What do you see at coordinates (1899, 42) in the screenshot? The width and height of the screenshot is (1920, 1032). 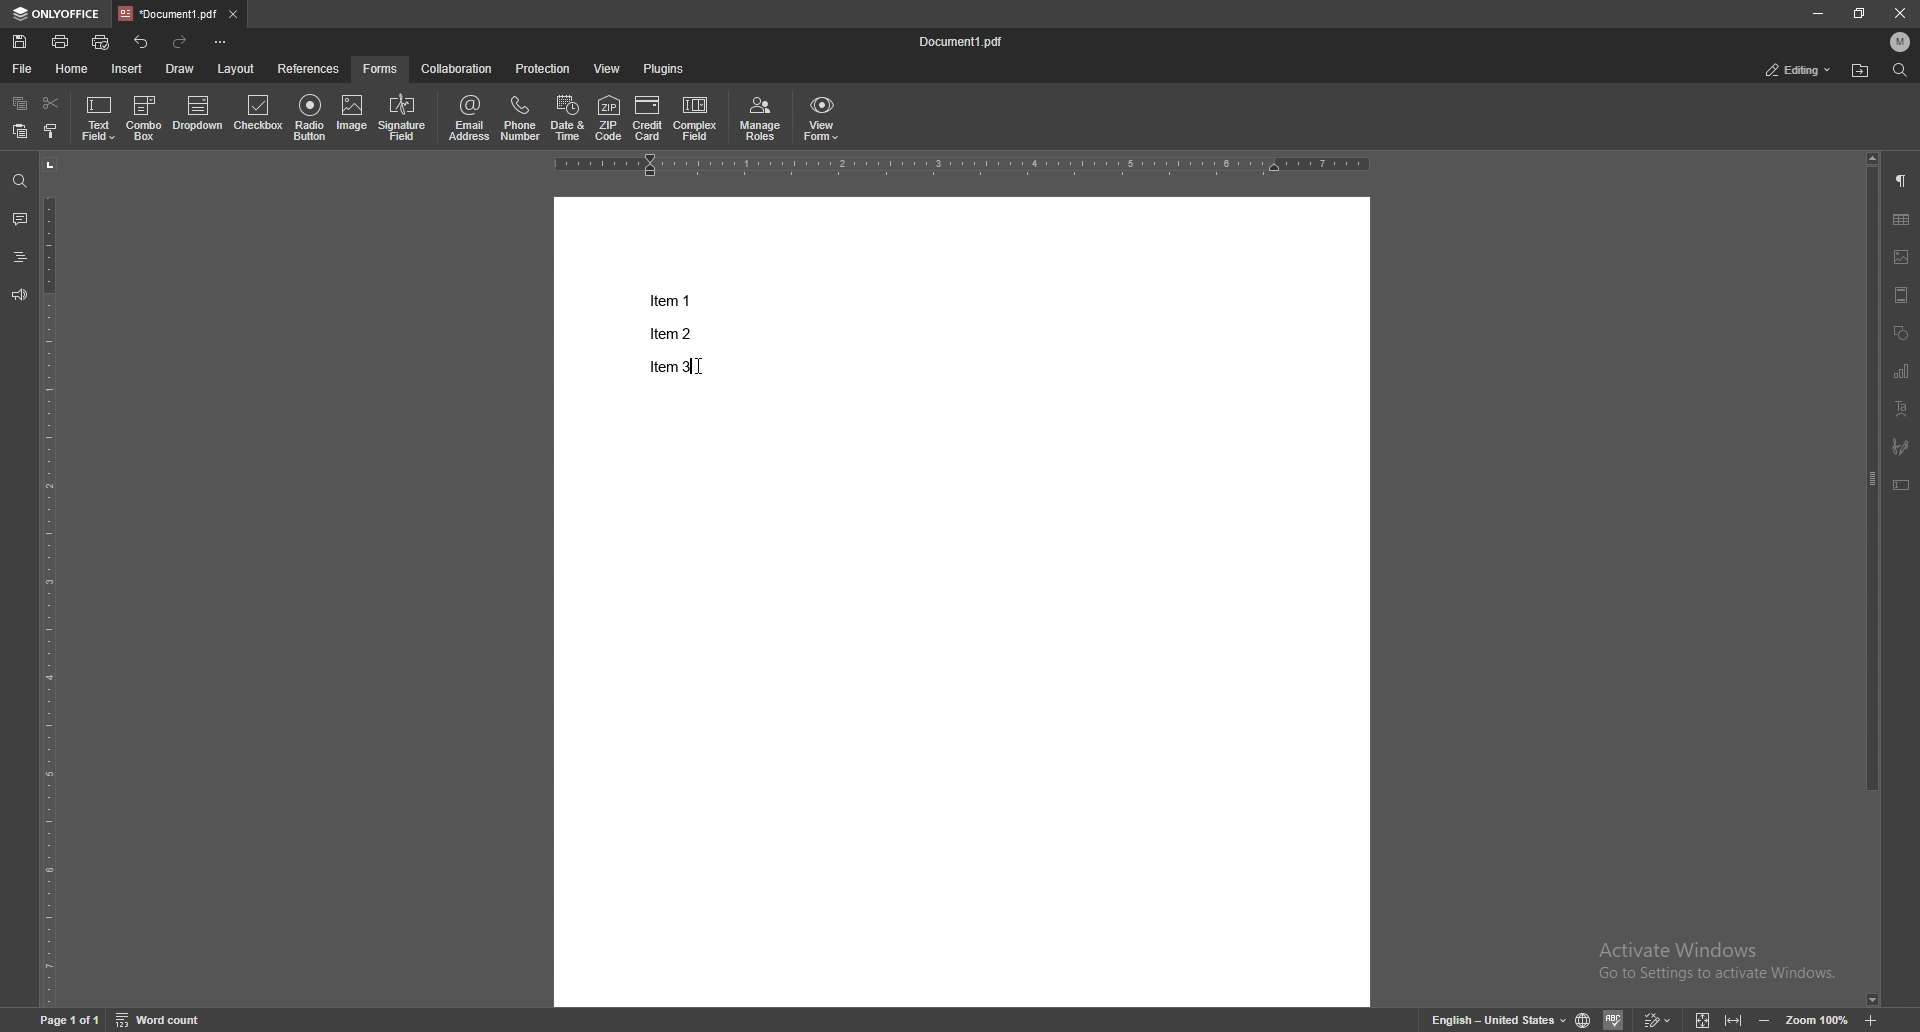 I see `profile` at bounding box center [1899, 42].